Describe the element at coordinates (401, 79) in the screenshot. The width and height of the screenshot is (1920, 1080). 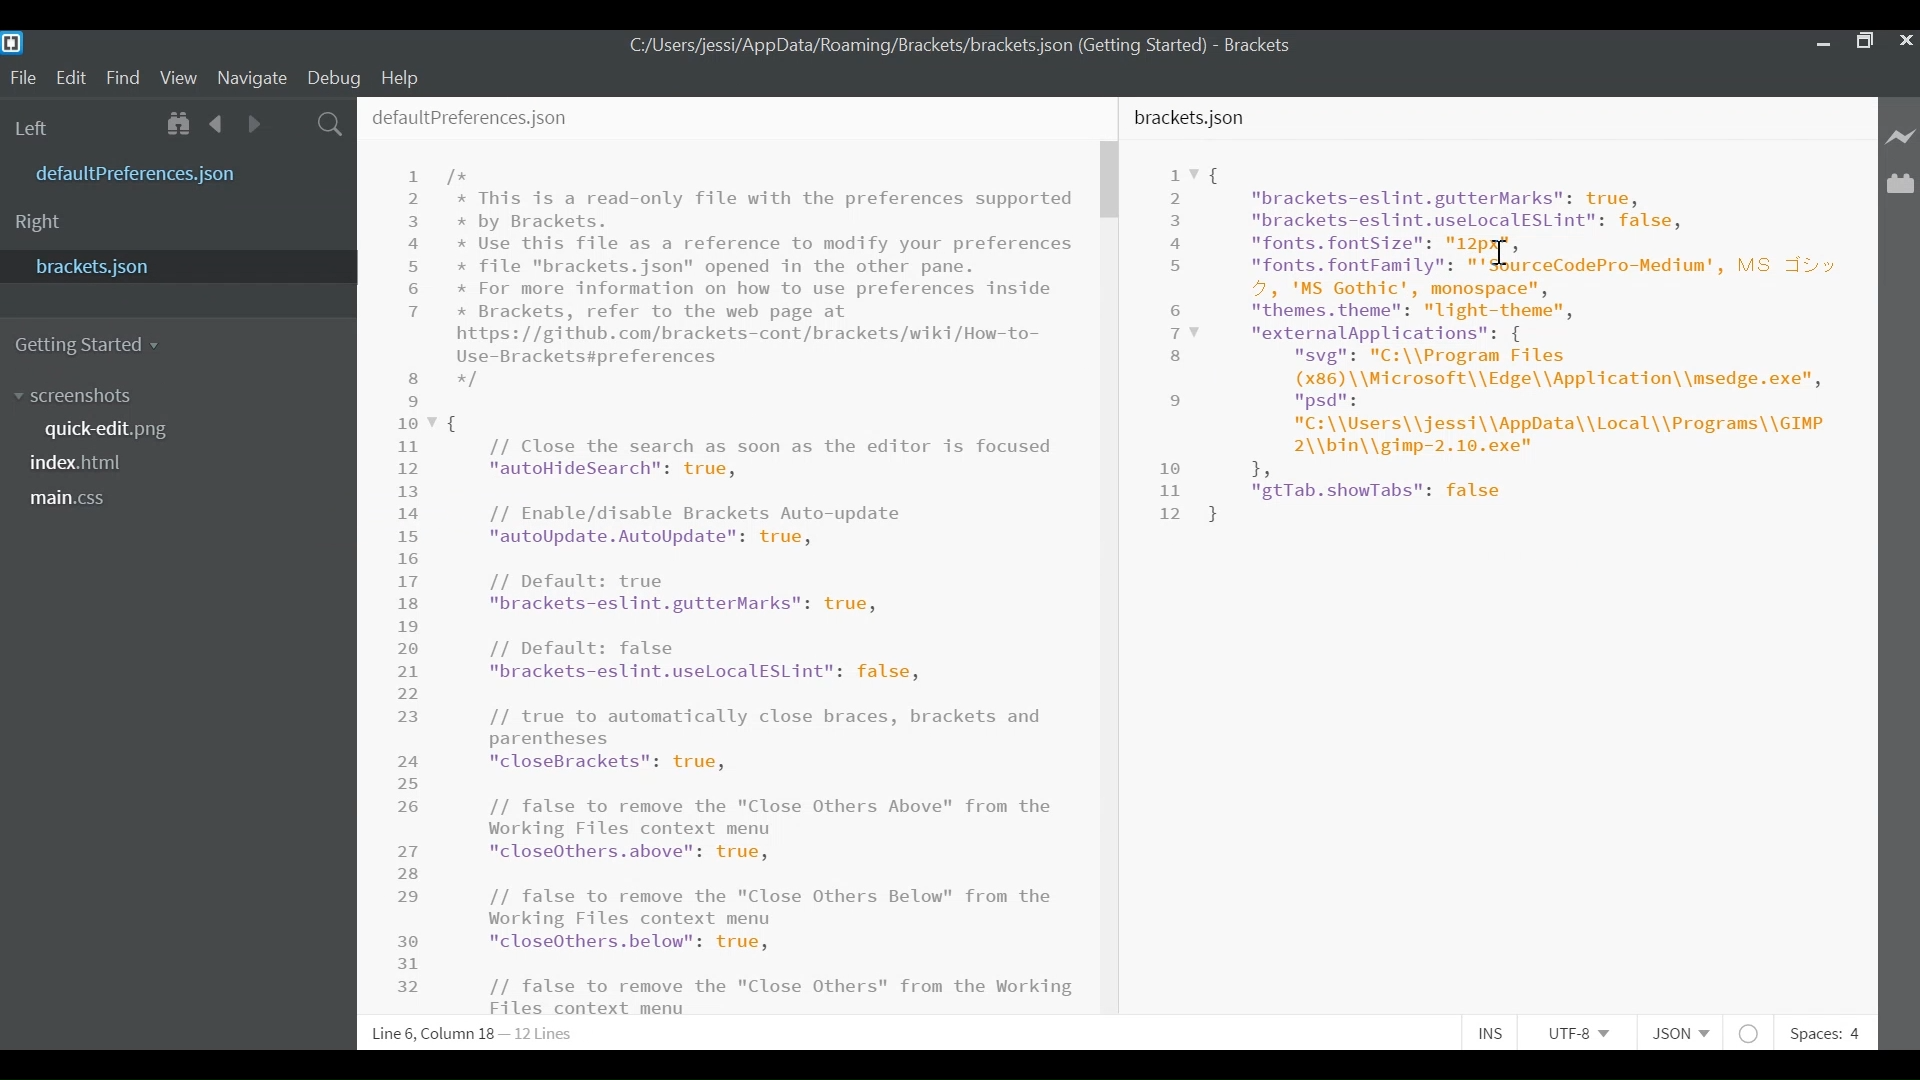
I see `Help` at that location.